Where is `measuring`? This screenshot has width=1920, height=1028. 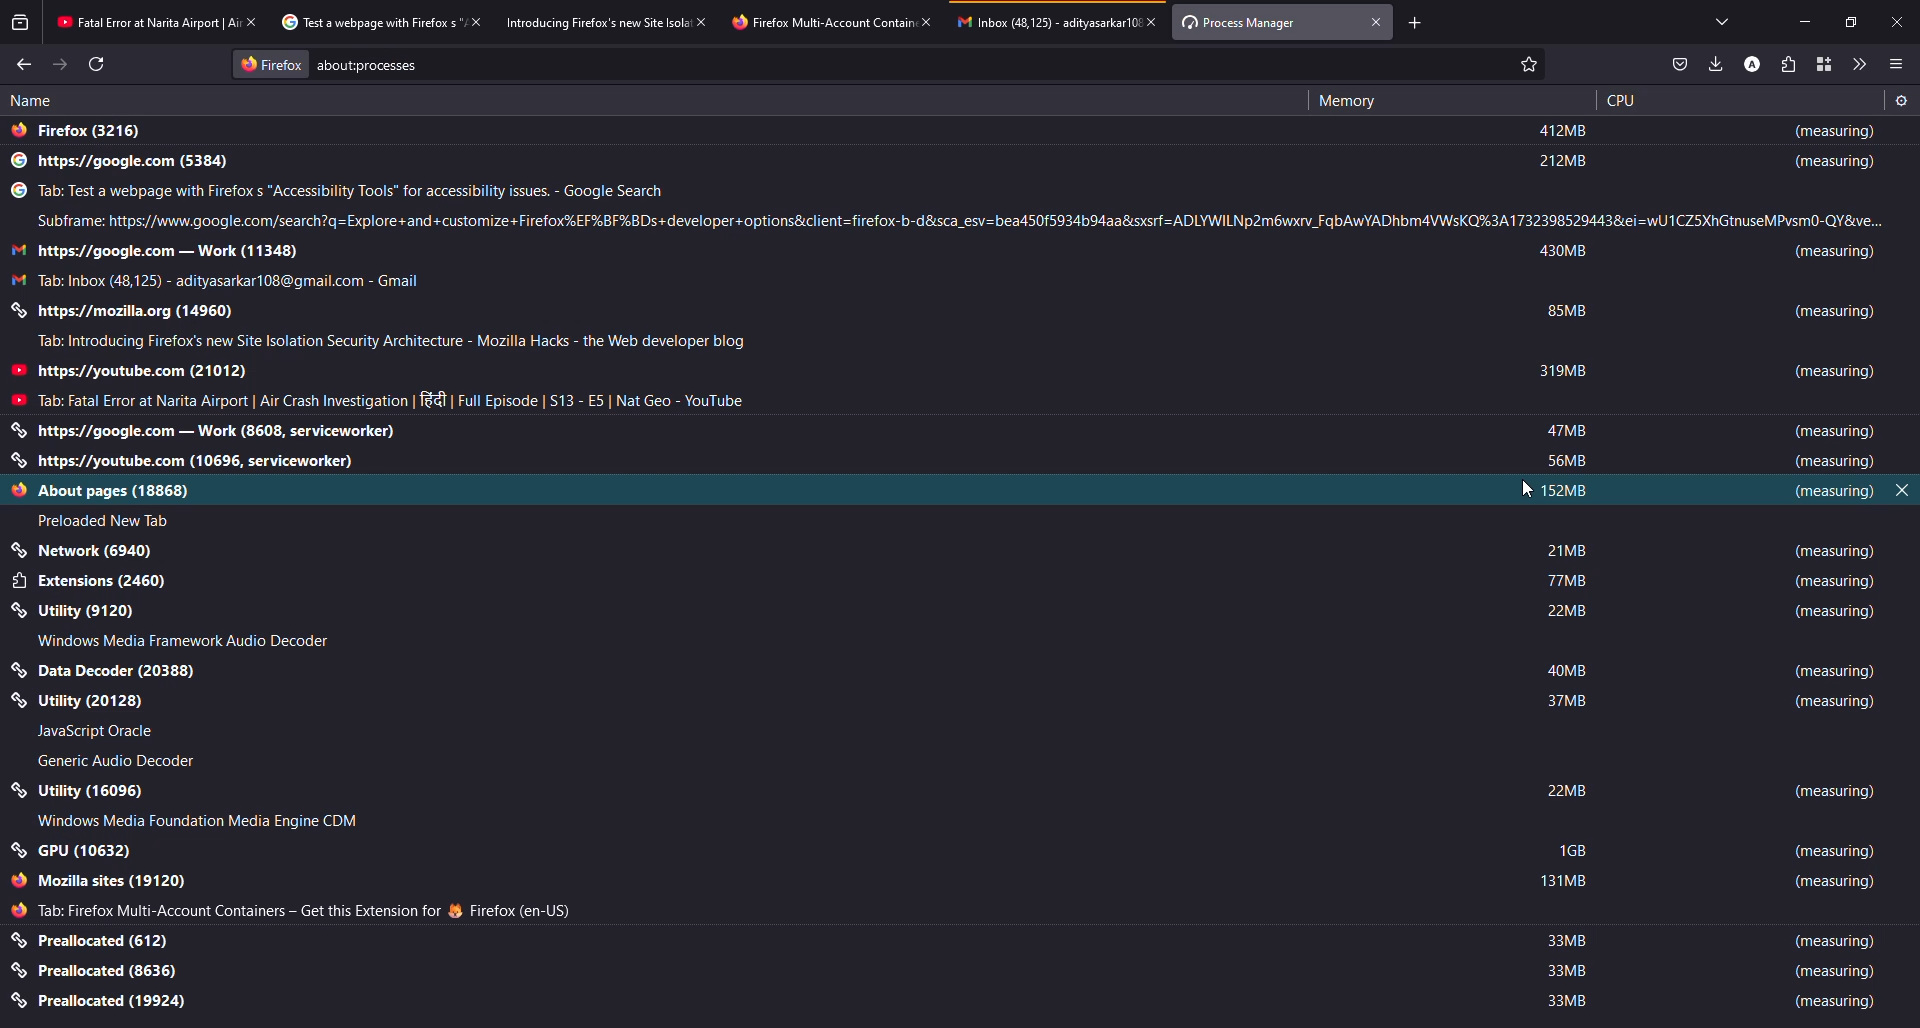
measuring is located at coordinates (1831, 971).